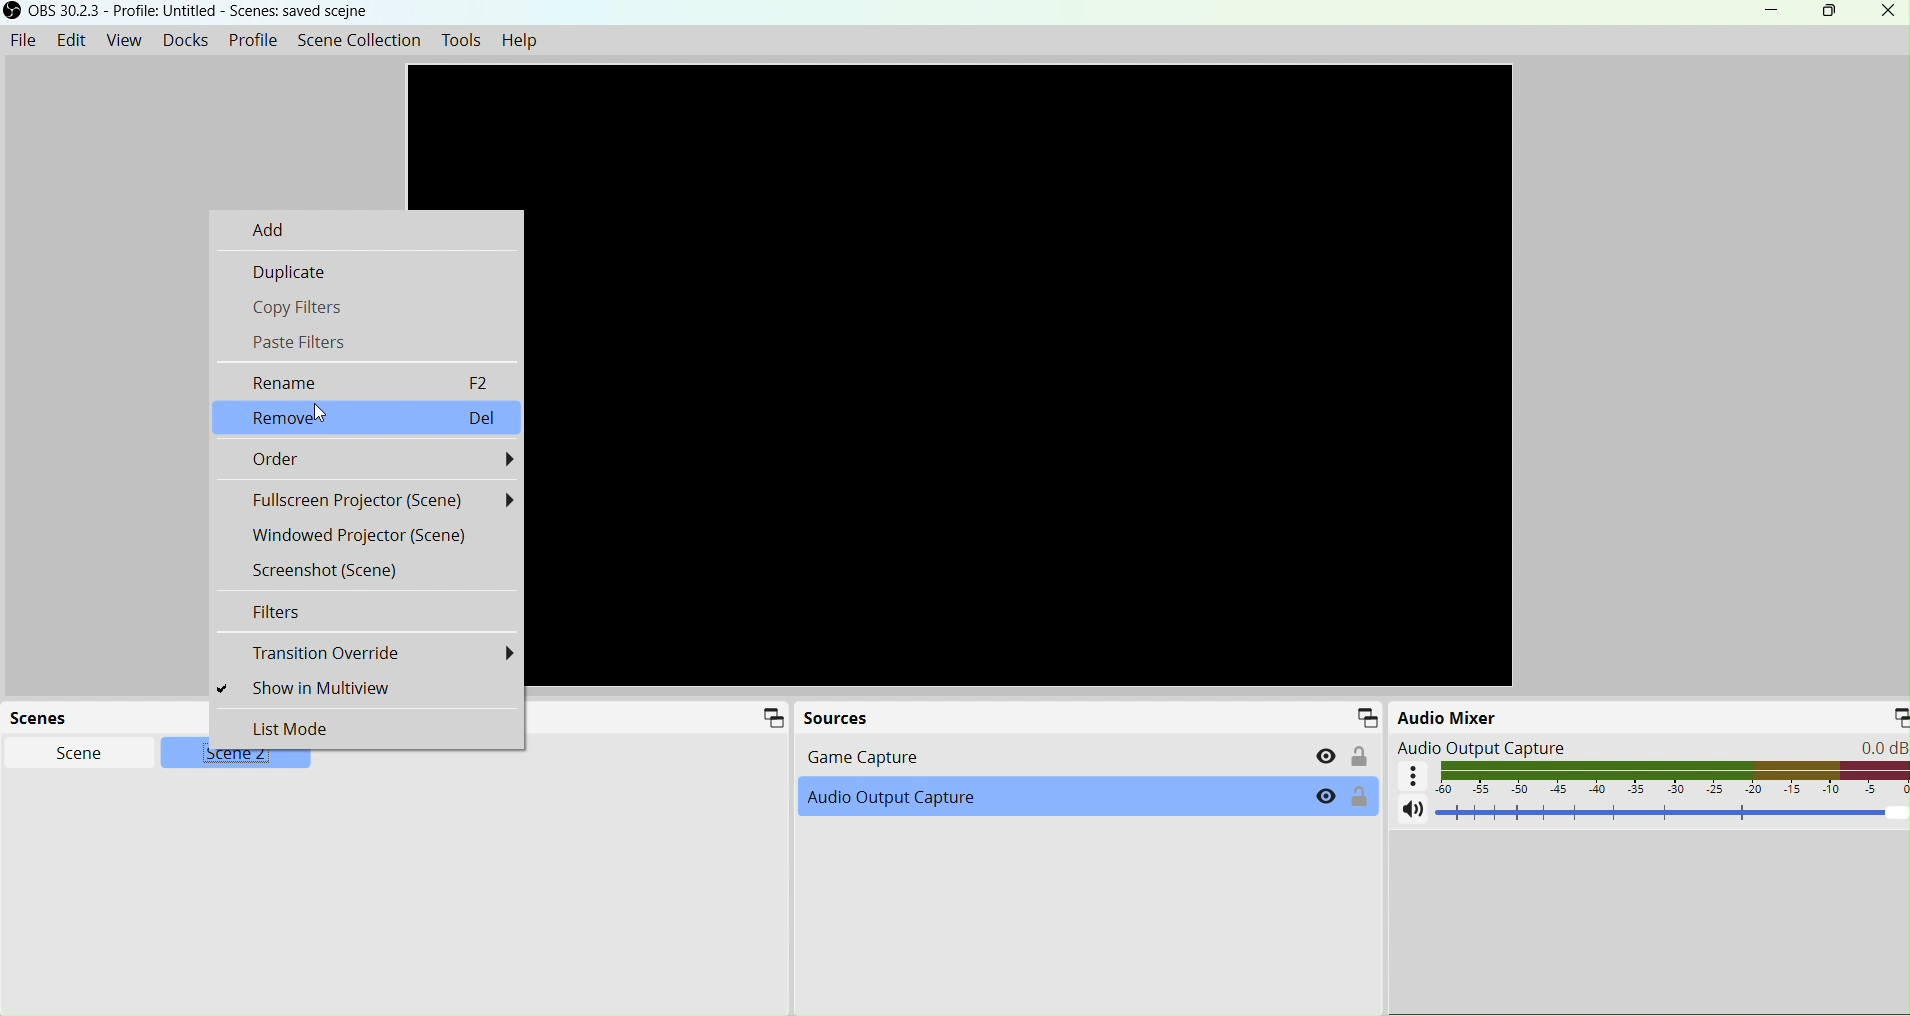  I want to click on Fullscreen Projector (Scene), so click(368, 500).